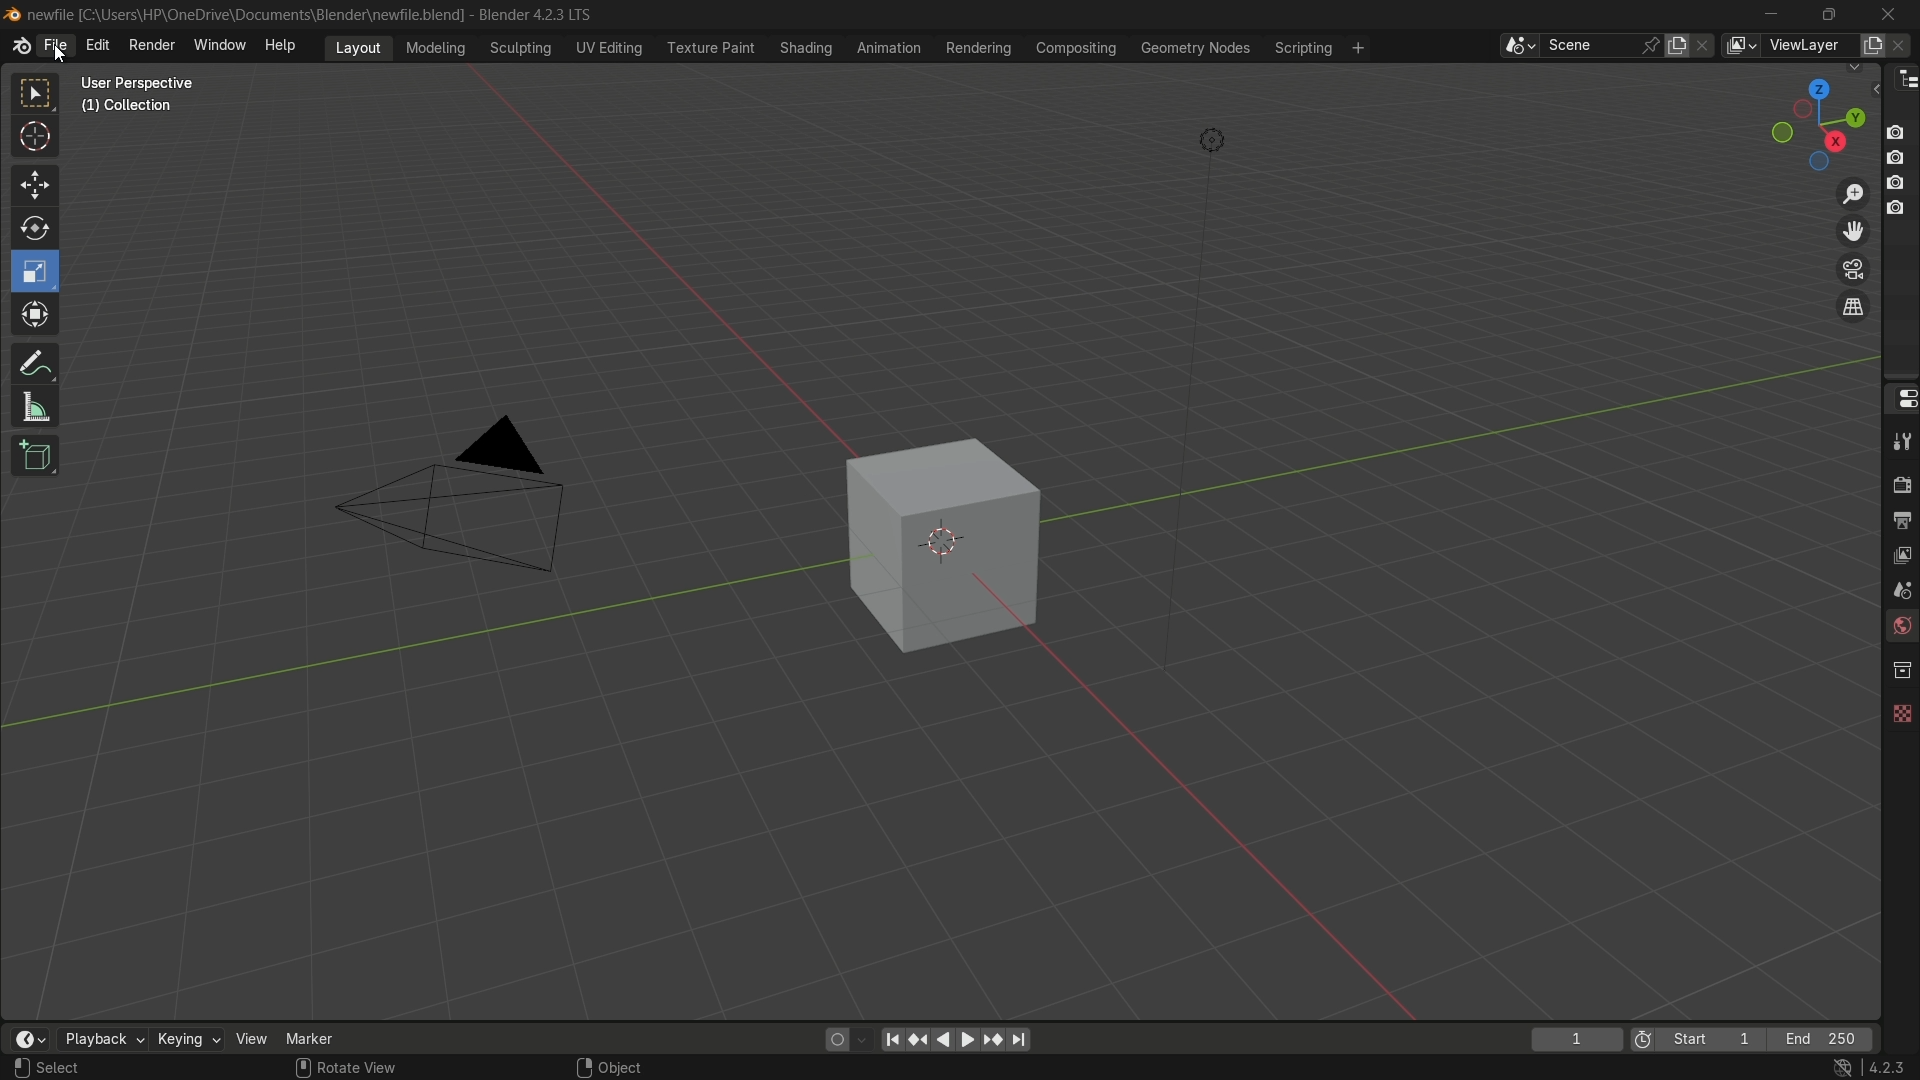 Image resolution: width=1920 pixels, height=1080 pixels. Describe the element at coordinates (1519, 46) in the screenshot. I see `browse scenes` at that location.